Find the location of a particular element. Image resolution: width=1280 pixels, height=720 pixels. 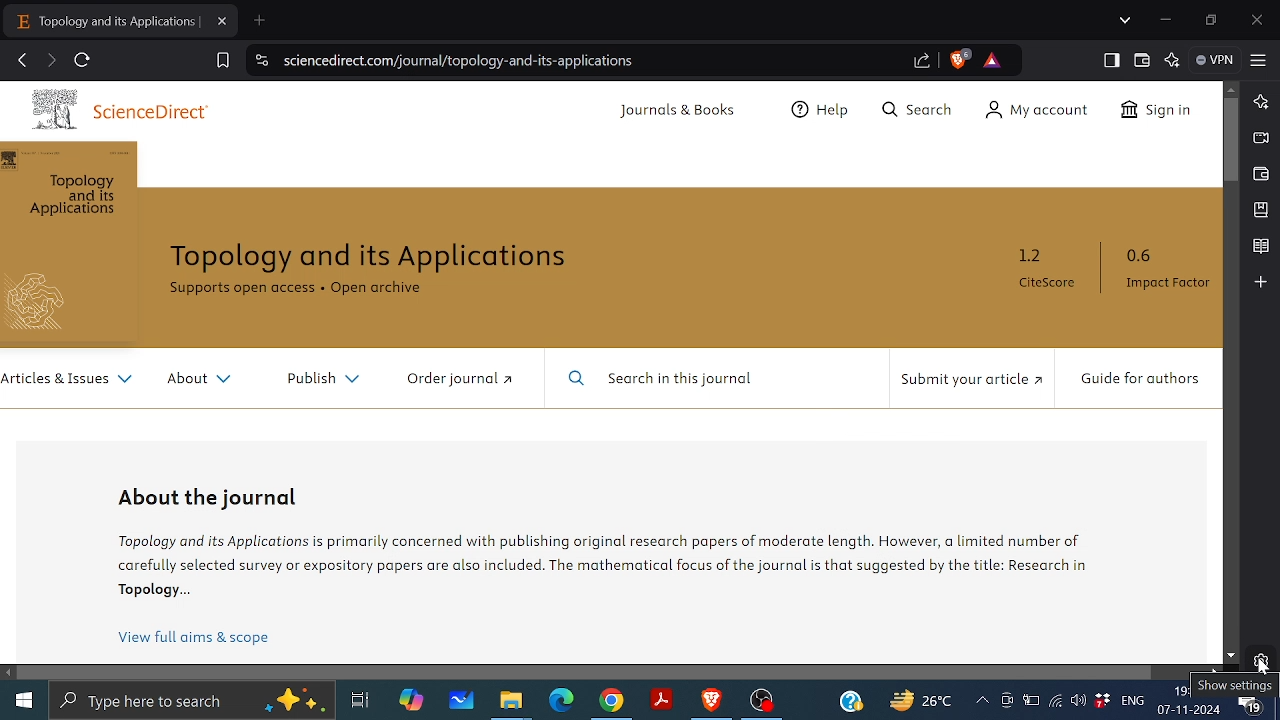

Reading list is located at coordinates (1257, 244).